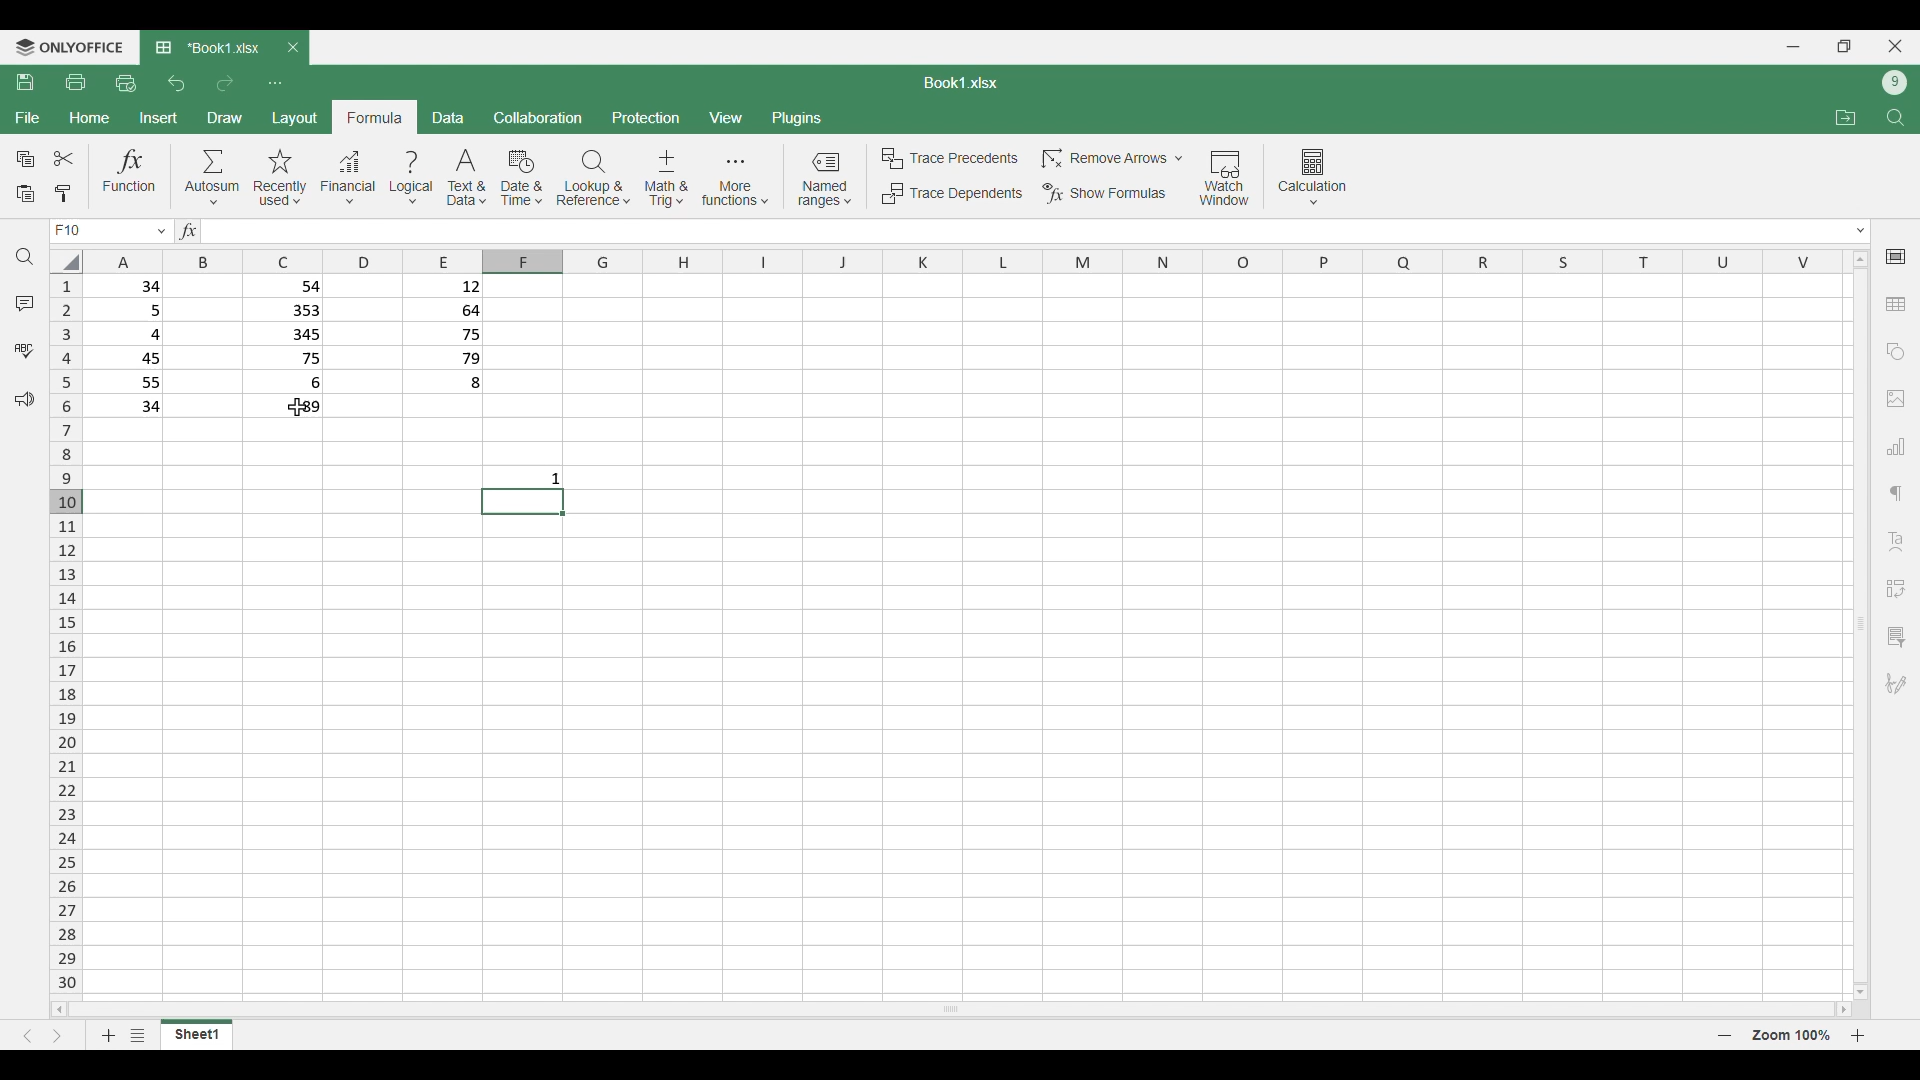 This screenshot has height=1080, width=1920. I want to click on Insert chart, so click(1896, 446).